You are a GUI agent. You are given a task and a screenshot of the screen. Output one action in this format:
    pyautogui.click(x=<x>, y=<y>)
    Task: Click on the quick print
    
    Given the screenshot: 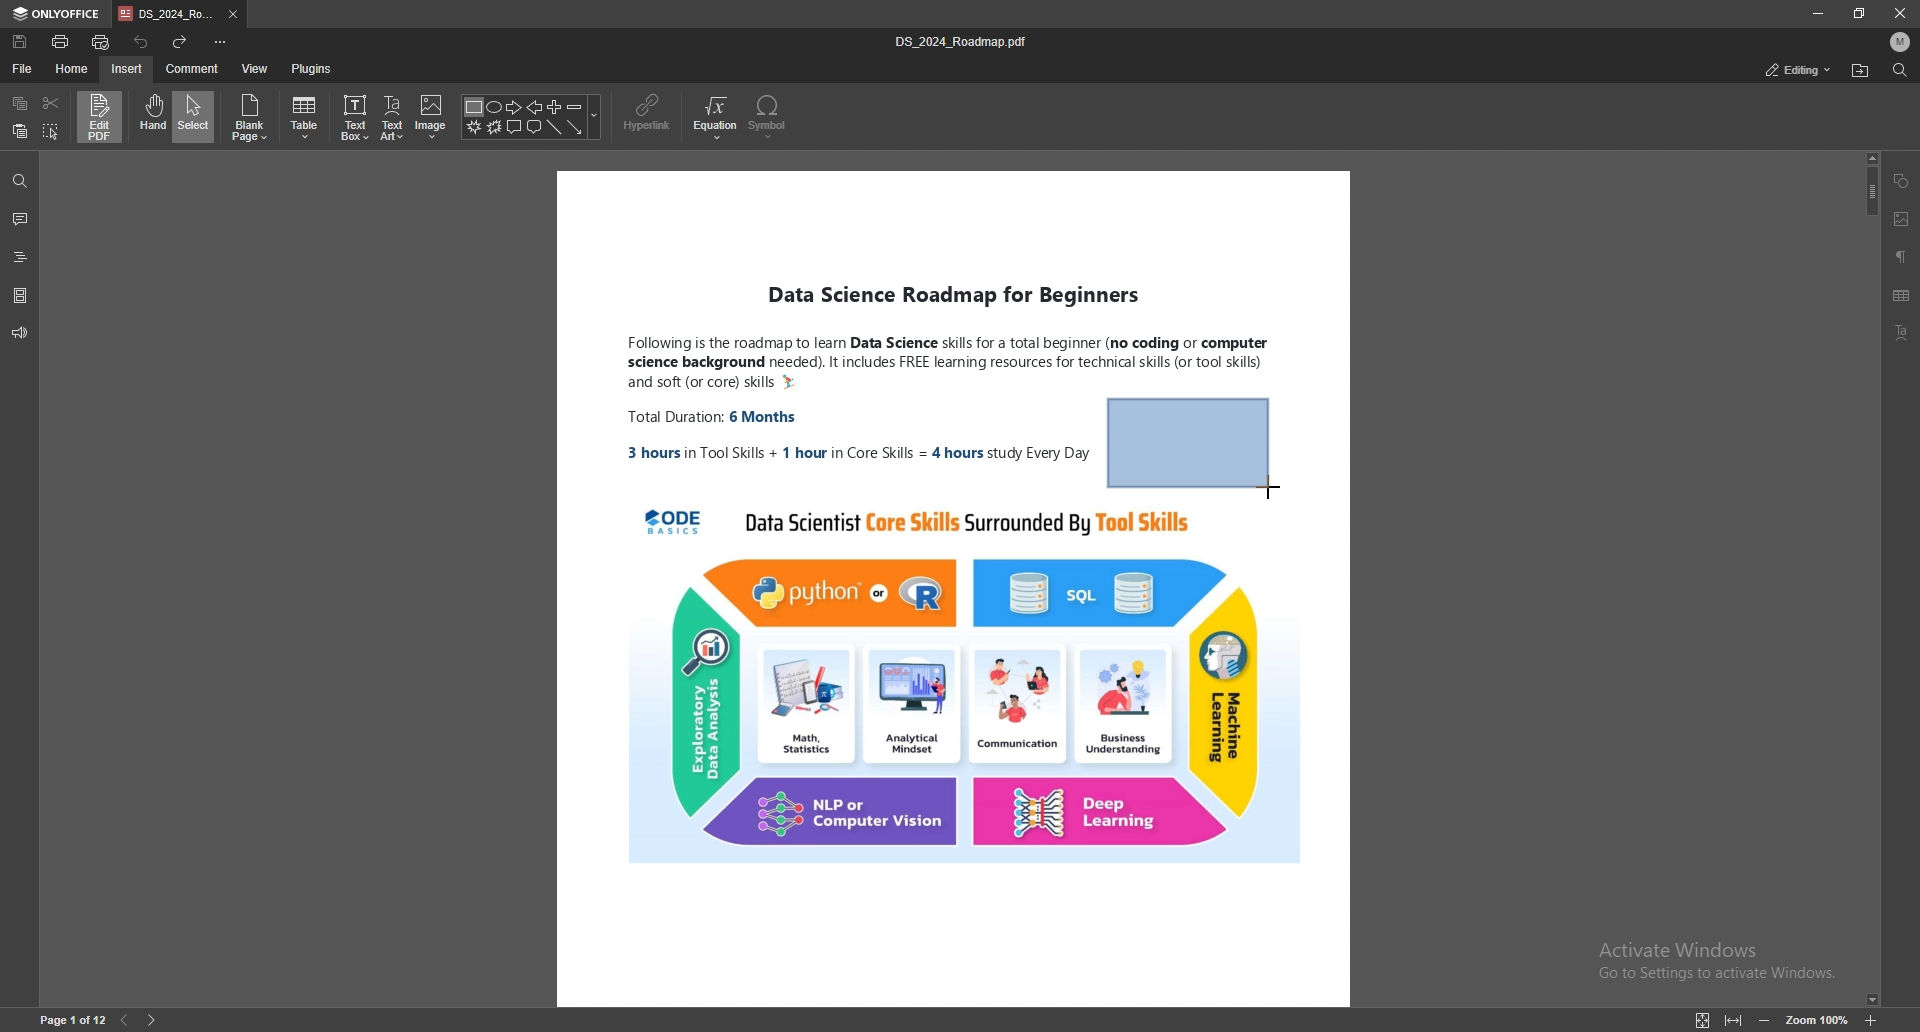 What is the action you would take?
    pyautogui.click(x=105, y=39)
    